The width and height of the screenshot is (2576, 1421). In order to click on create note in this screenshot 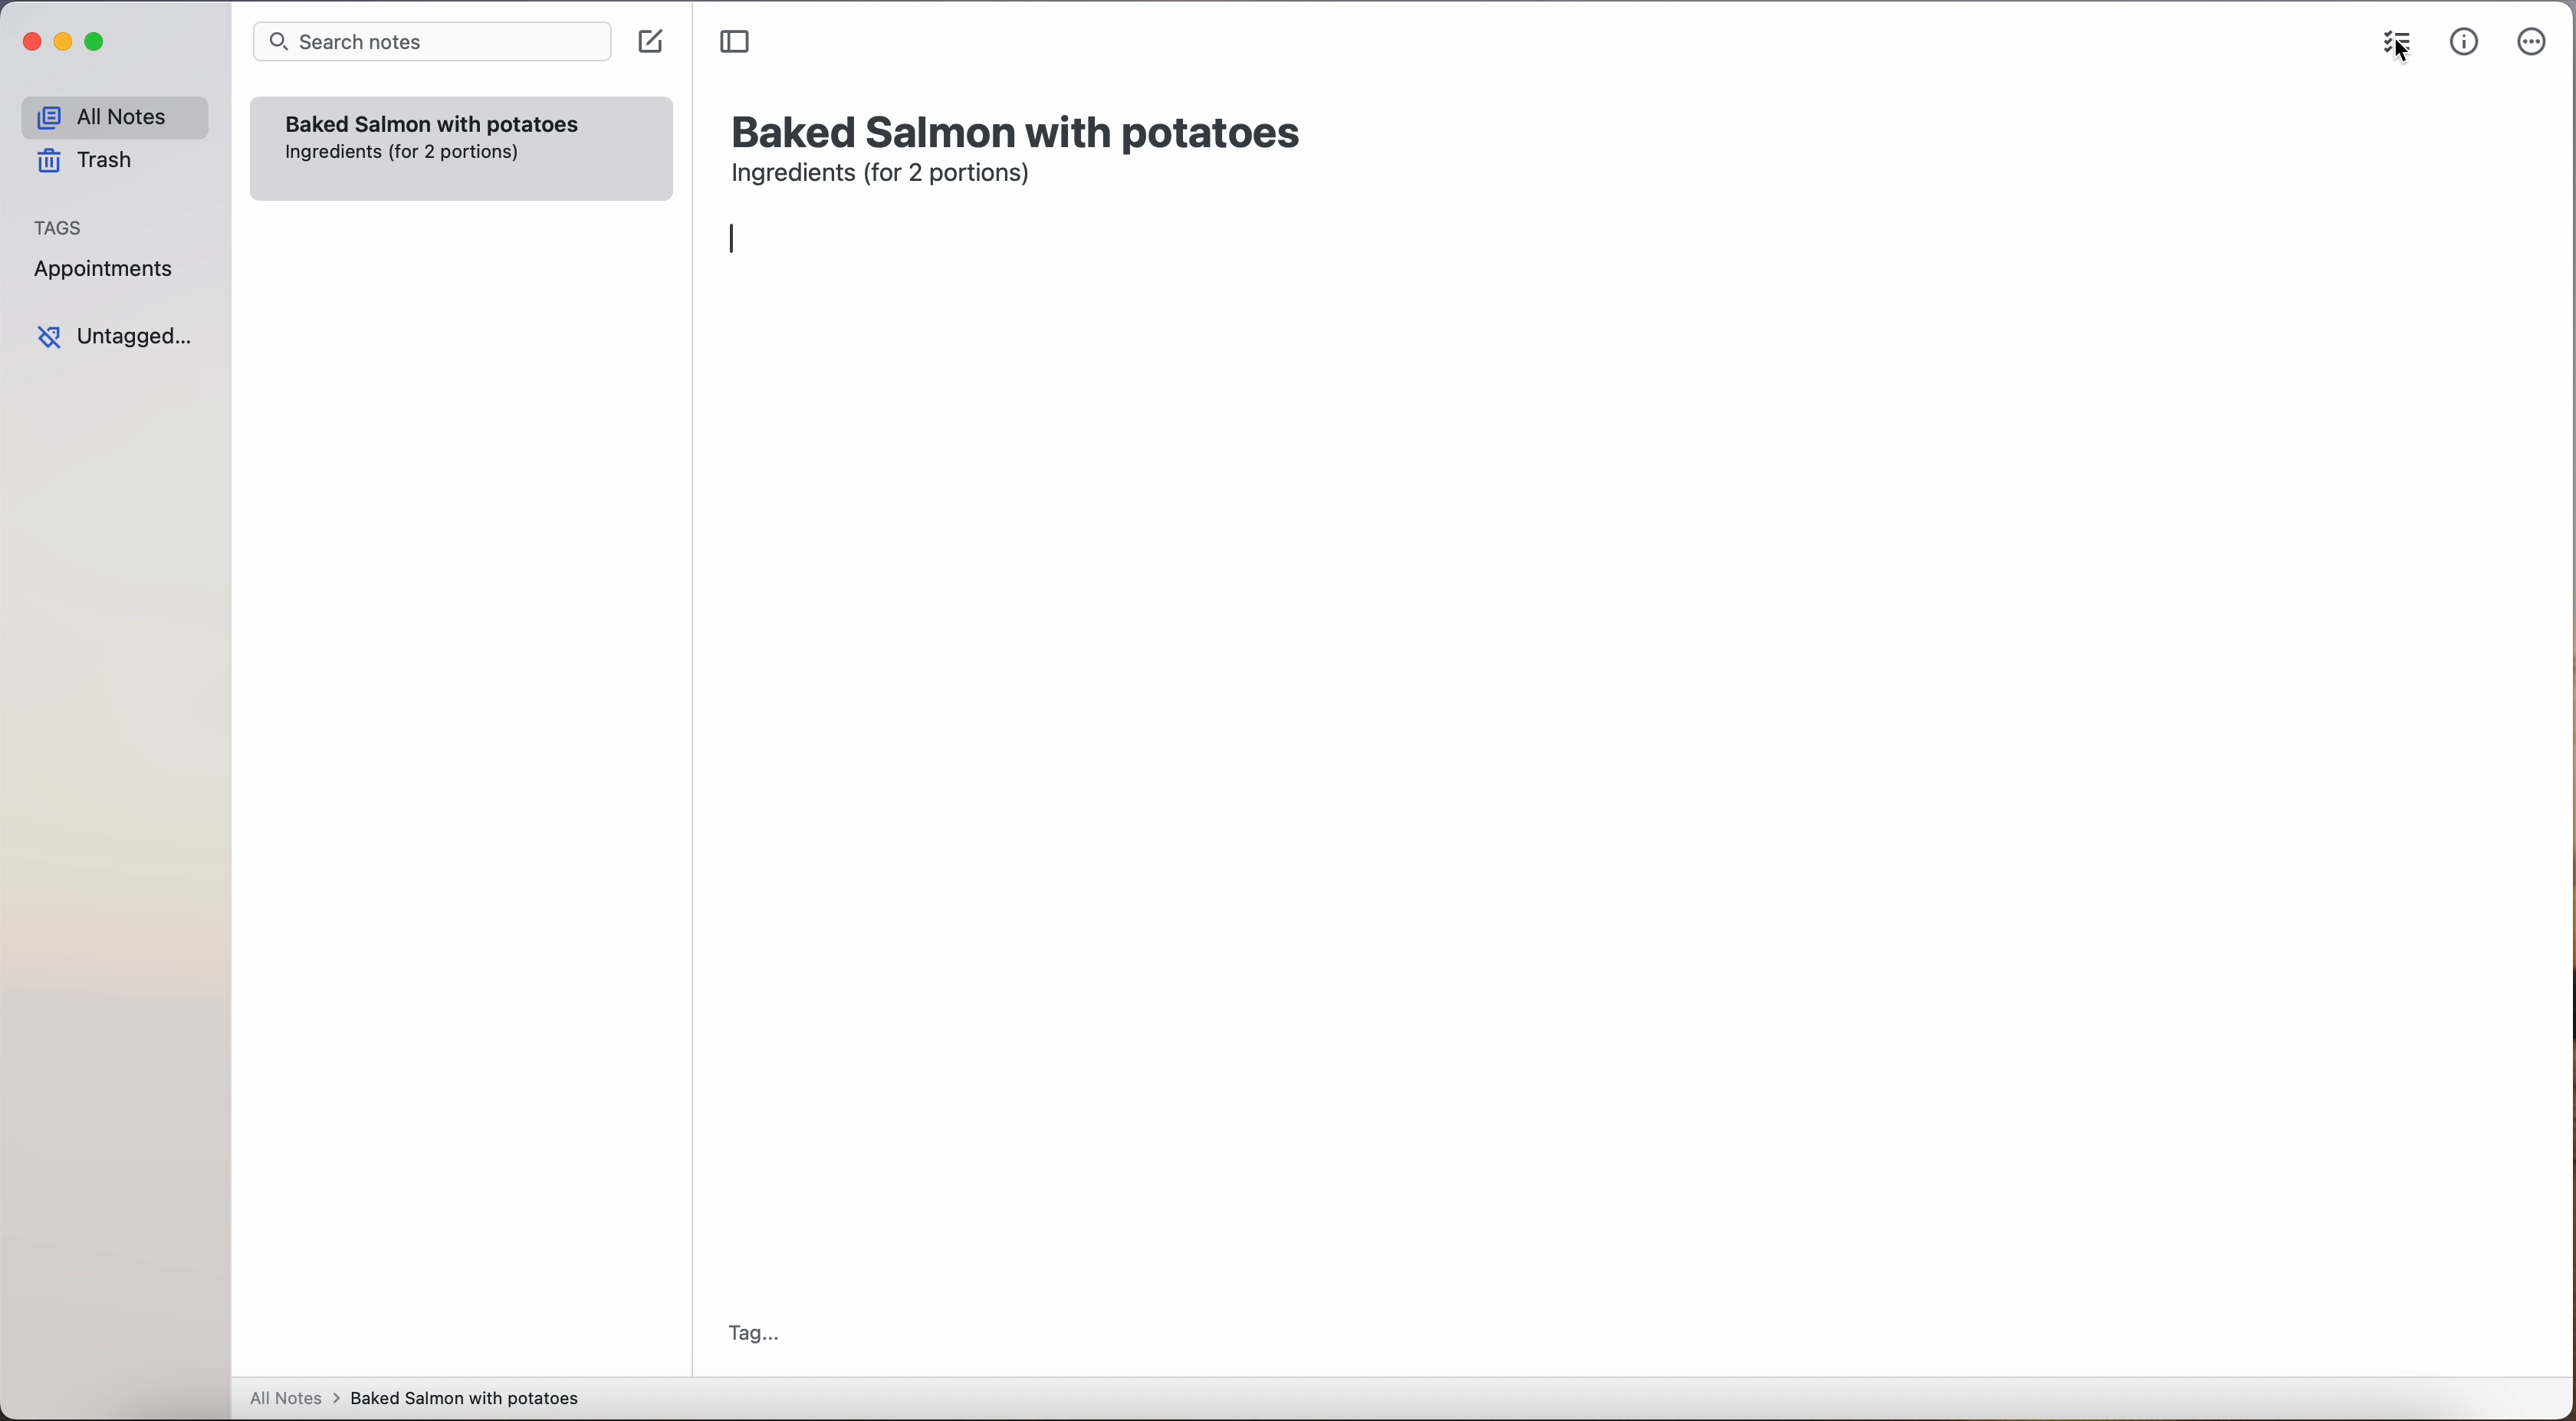, I will do `click(649, 42)`.